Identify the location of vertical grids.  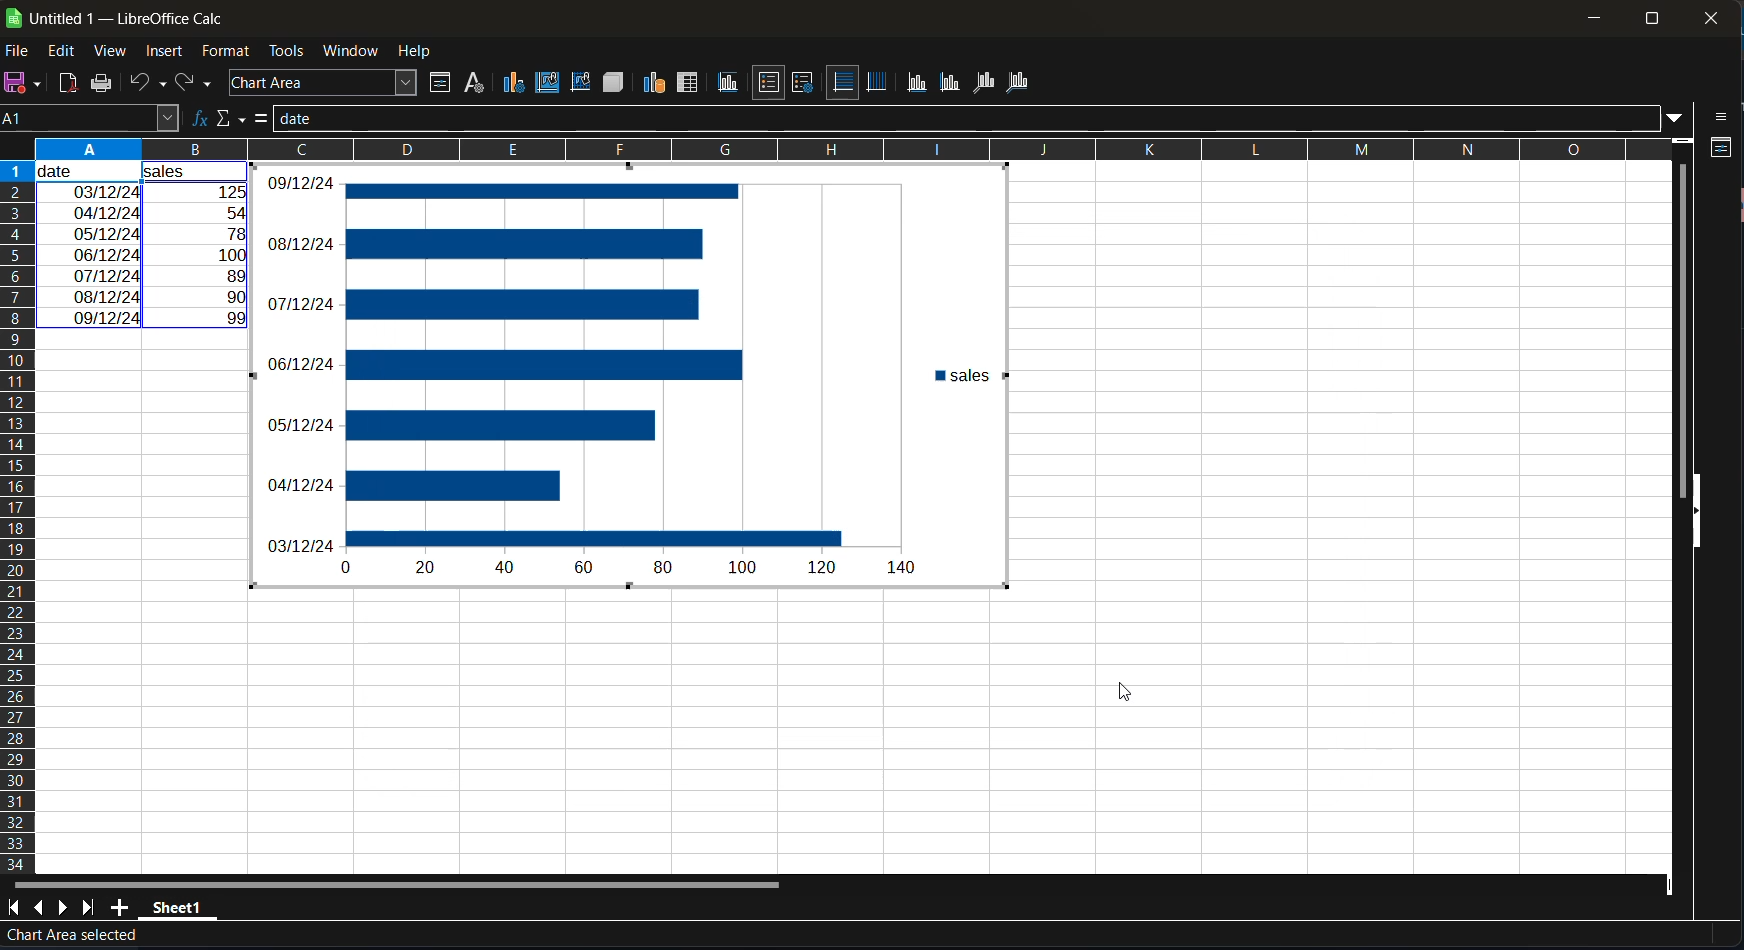
(878, 82).